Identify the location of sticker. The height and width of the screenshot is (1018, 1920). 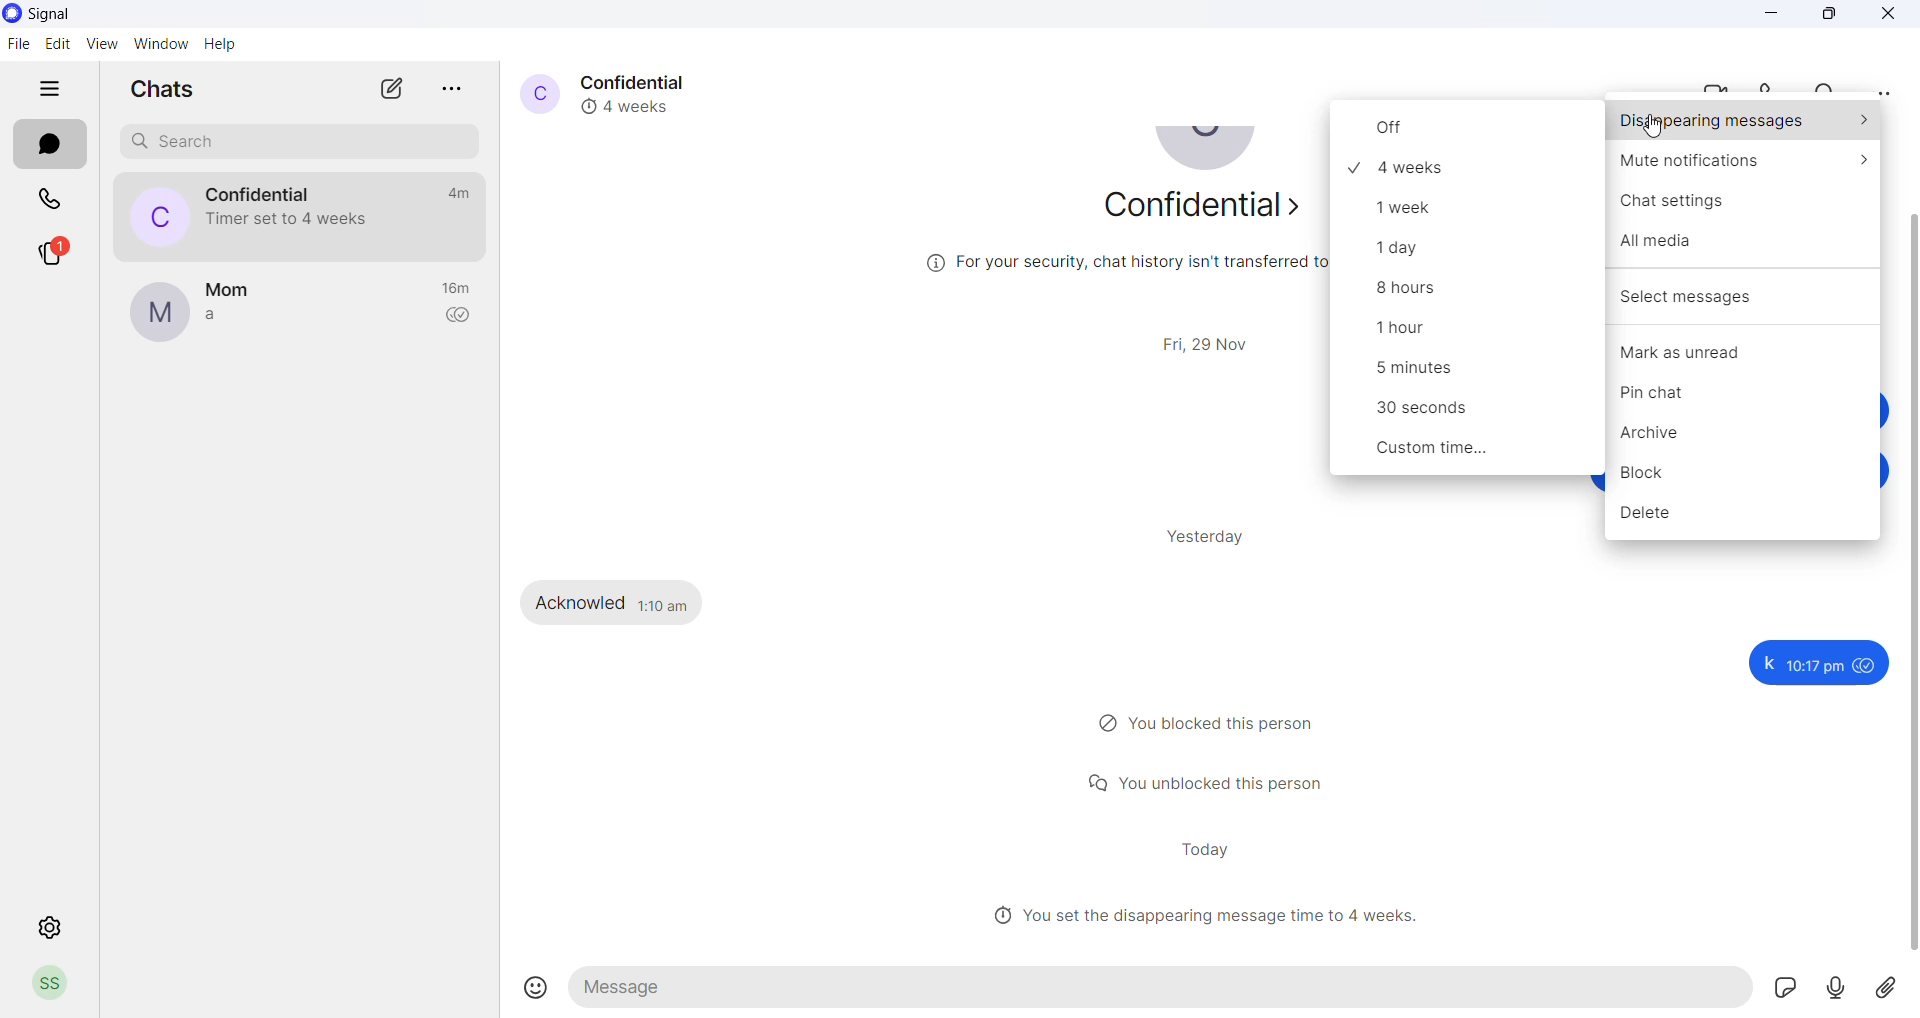
(1795, 989).